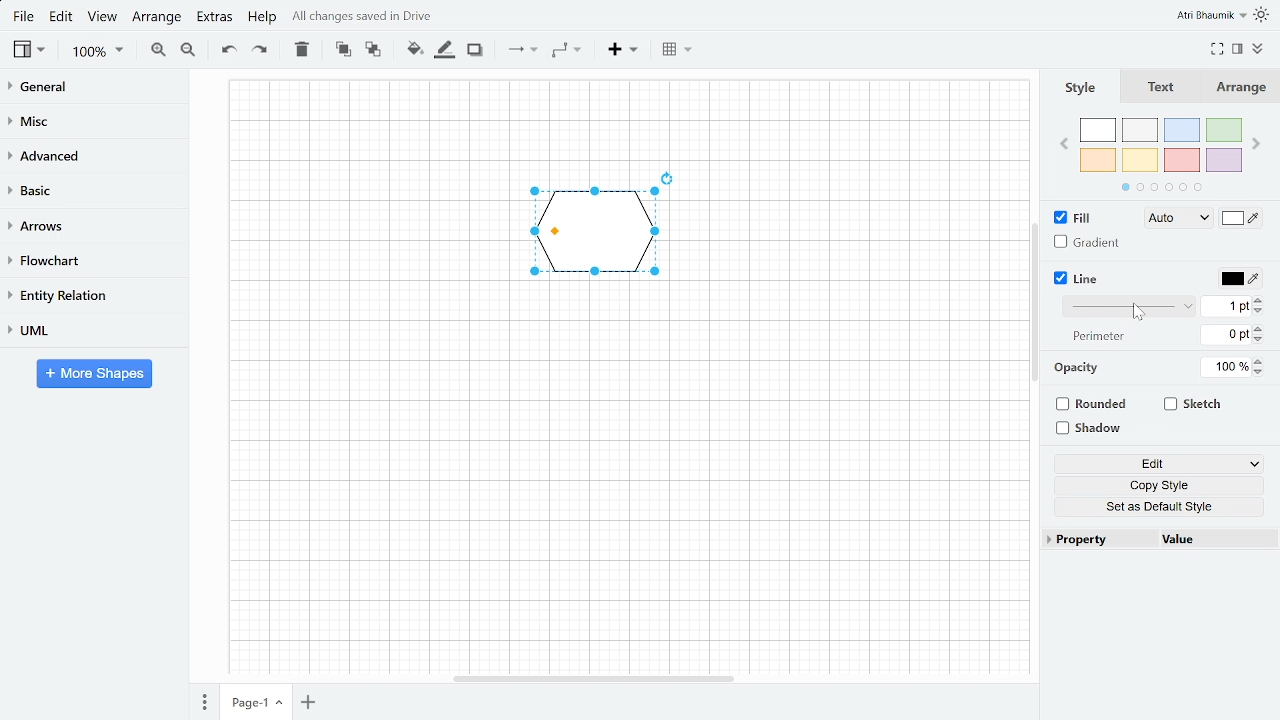 This screenshot has width=1280, height=720. Describe the element at coordinates (478, 50) in the screenshot. I see `Shadow` at that location.